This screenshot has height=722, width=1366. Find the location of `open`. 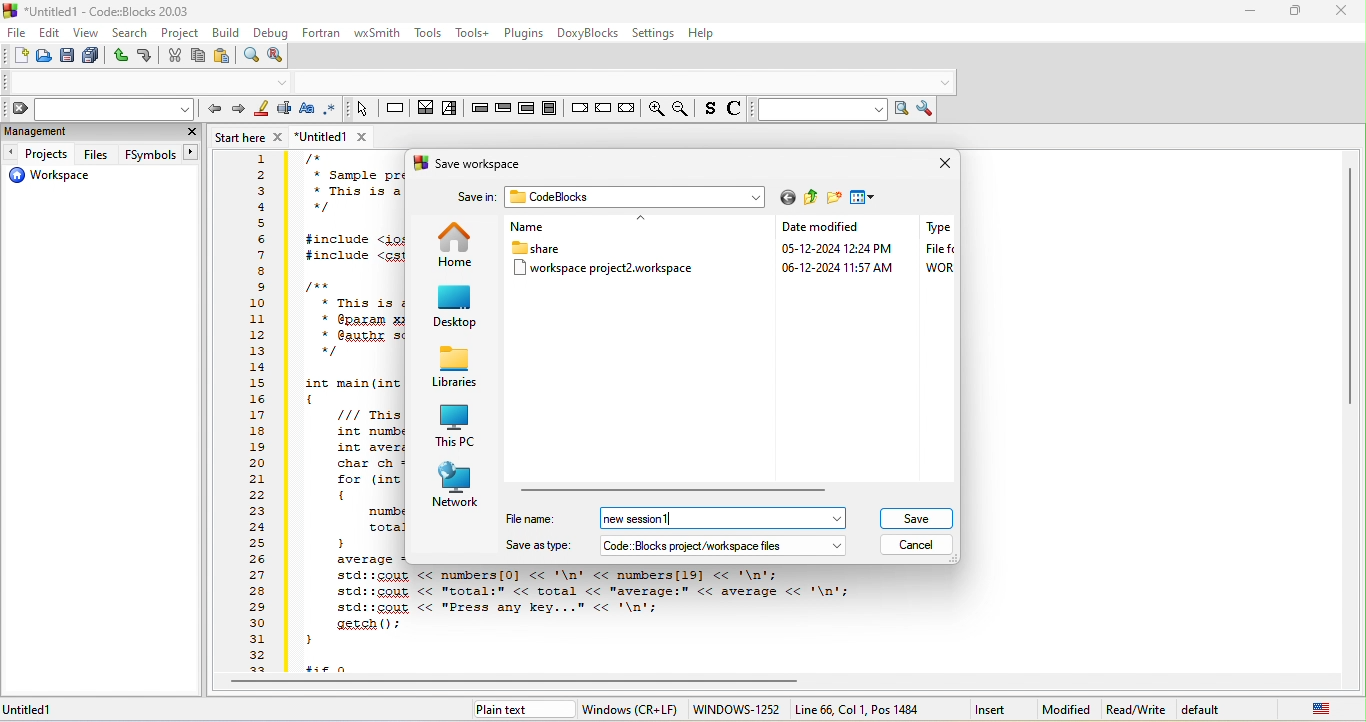

open is located at coordinates (43, 57).